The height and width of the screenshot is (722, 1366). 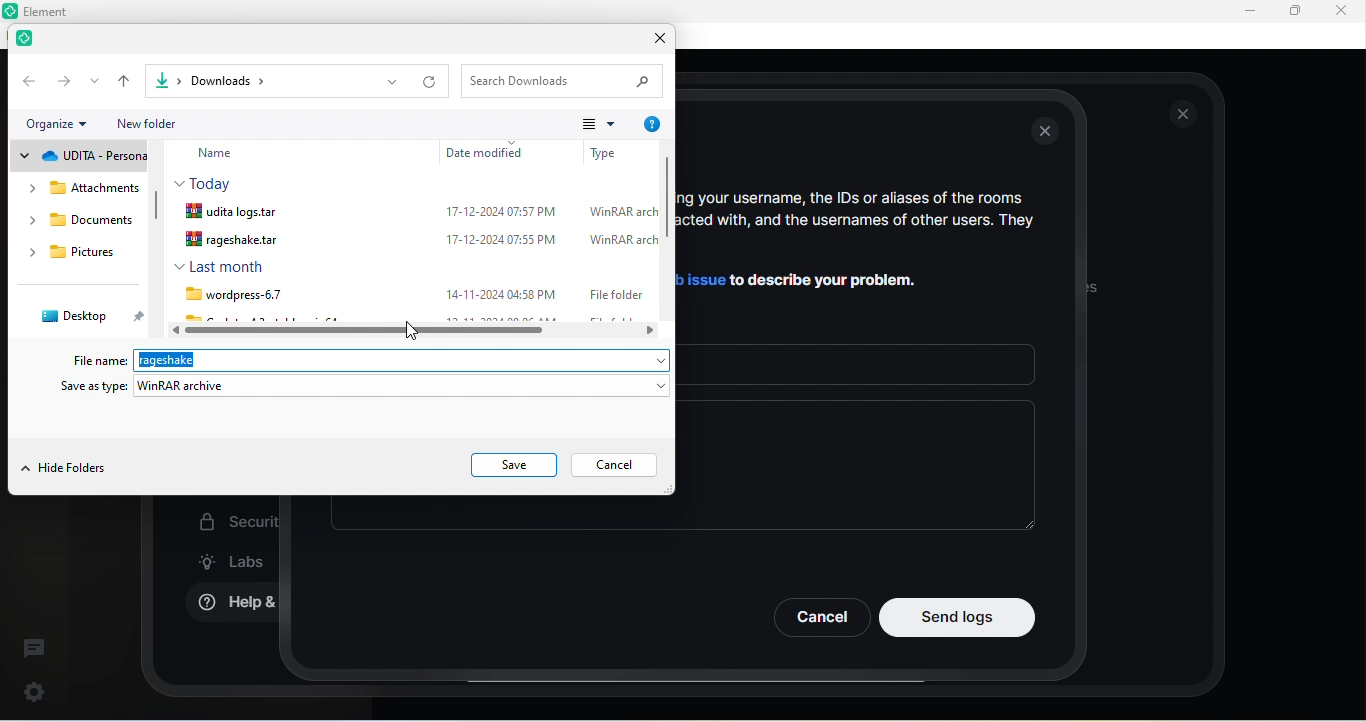 What do you see at coordinates (219, 266) in the screenshot?
I see `Last month` at bounding box center [219, 266].